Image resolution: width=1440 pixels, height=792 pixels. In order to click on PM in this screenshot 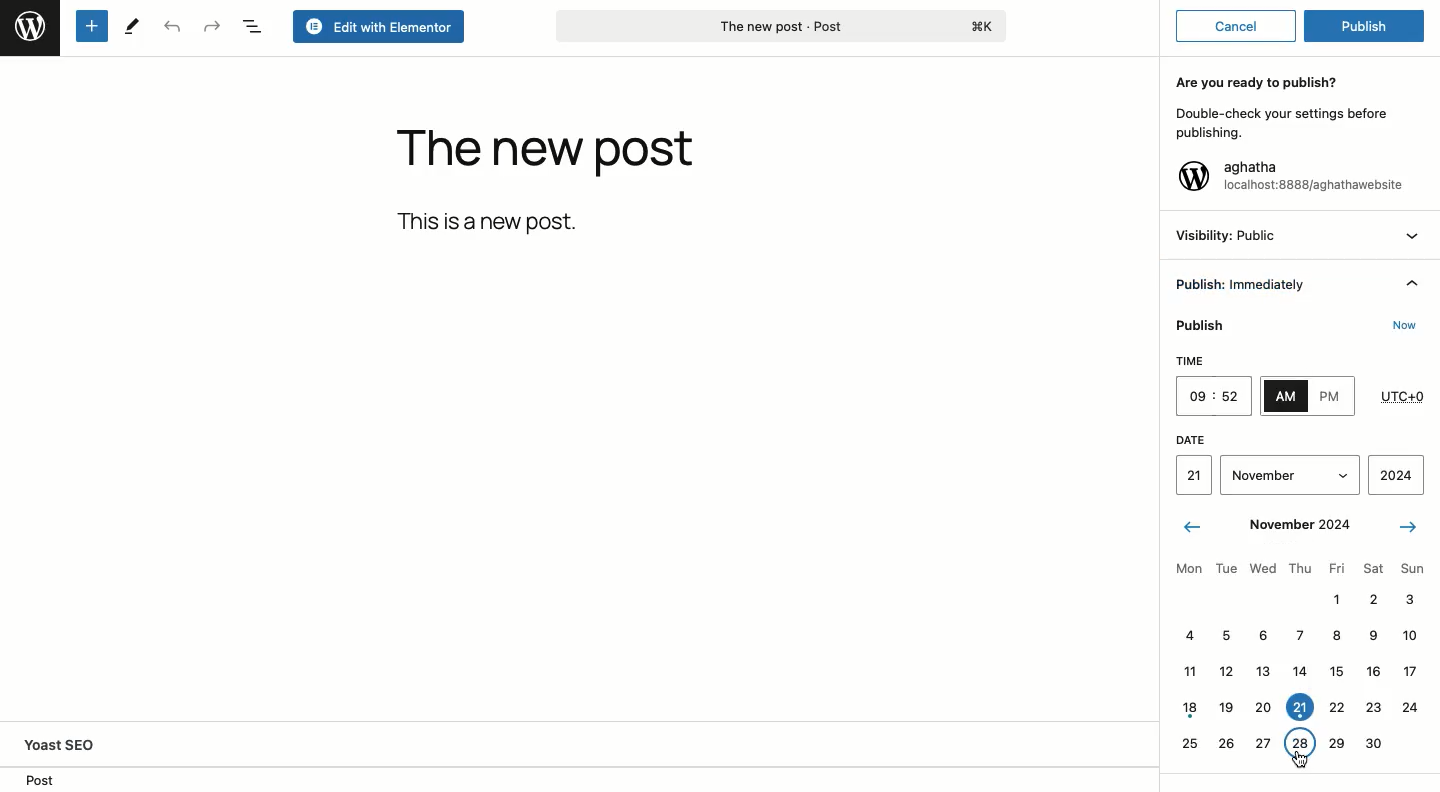, I will do `click(1332, 398)`.